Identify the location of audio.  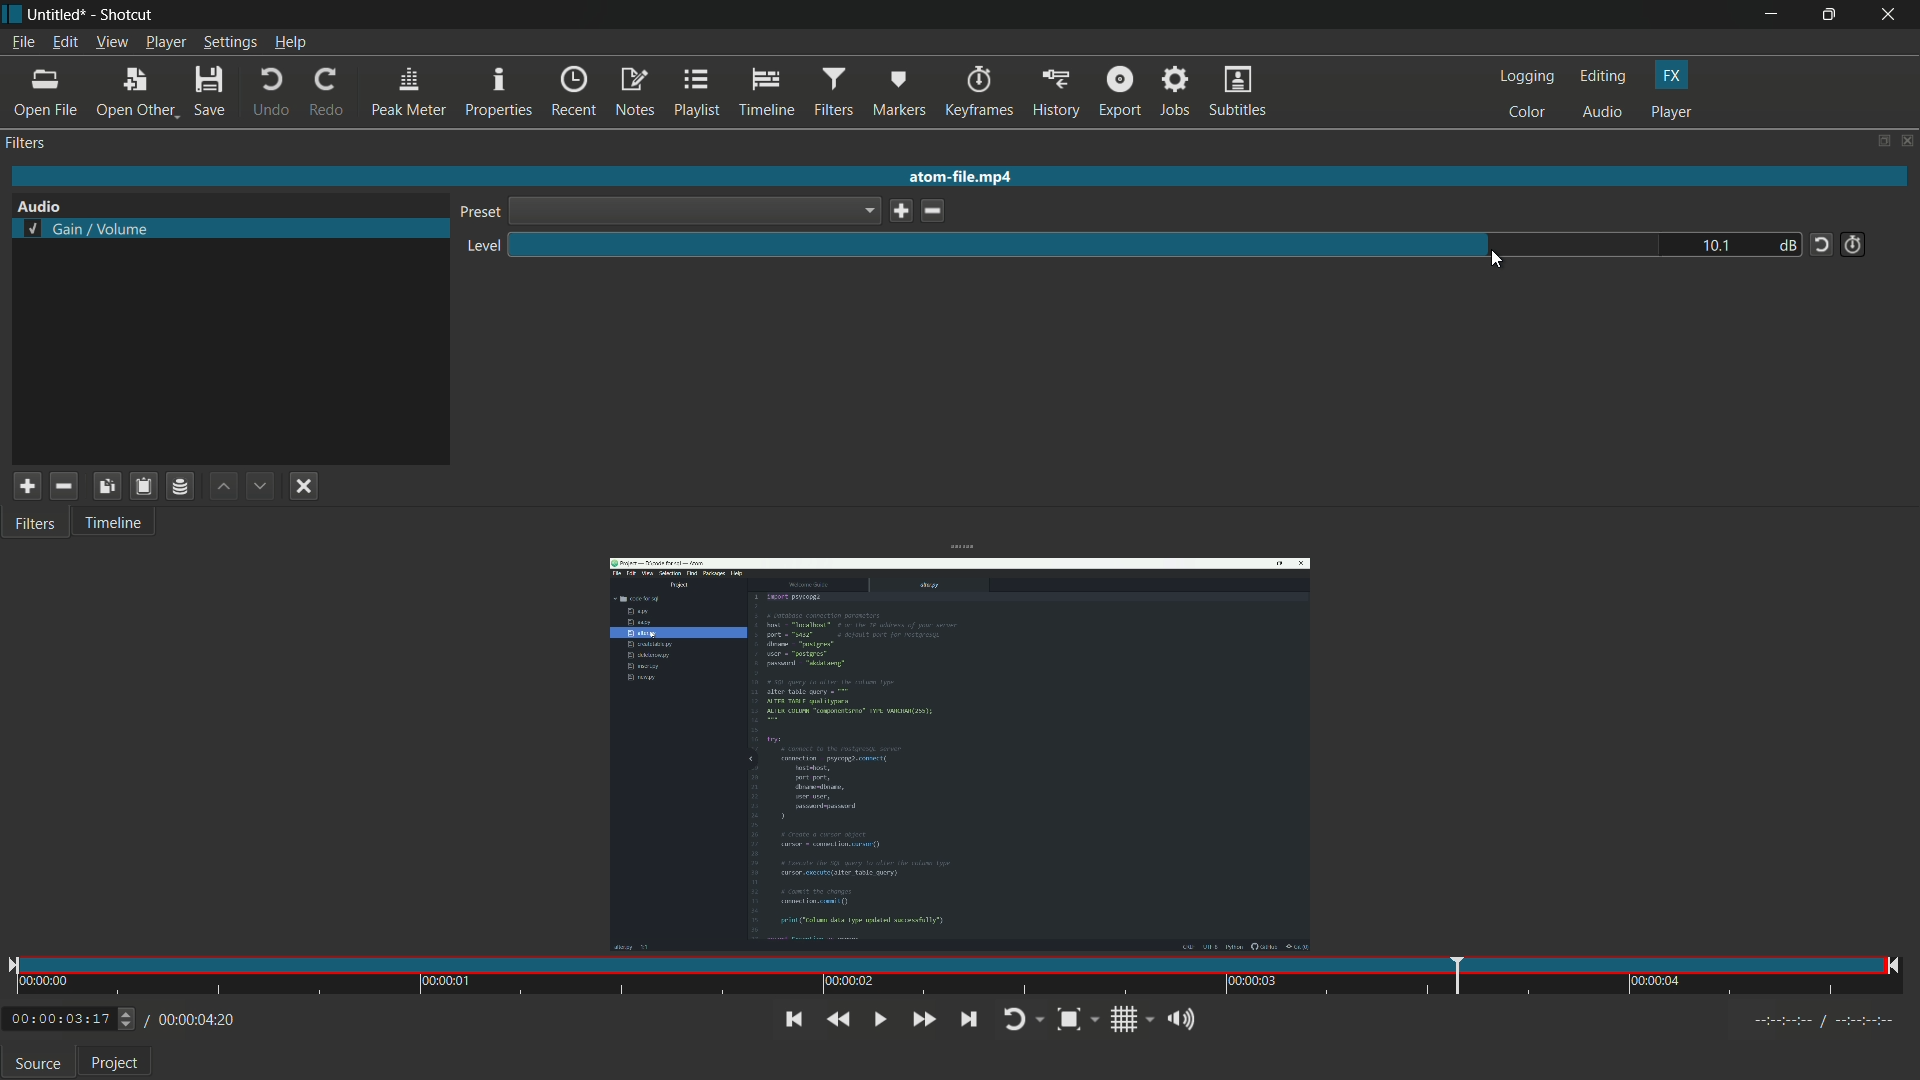
(1603, 113).